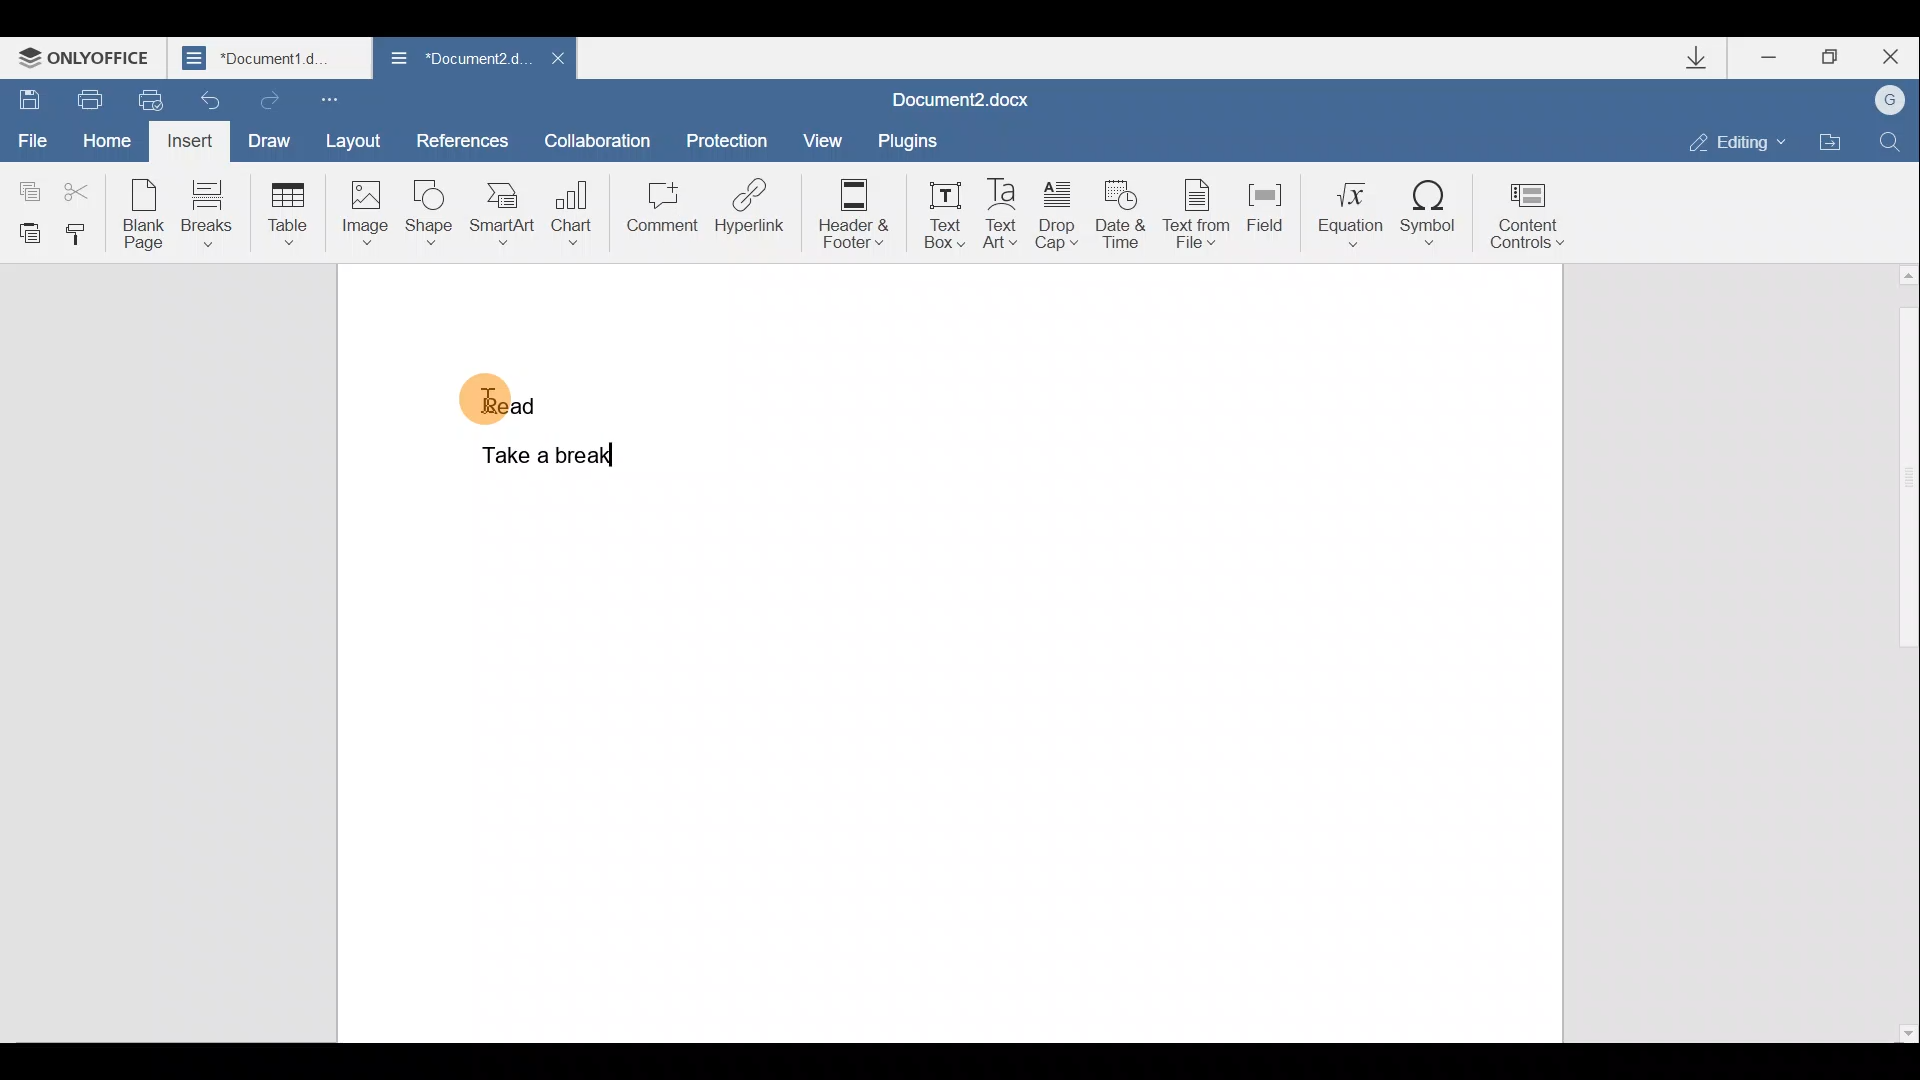  Describe the element at coordinates (1099, 650) in the screenshot. I see `Working area` at that location.